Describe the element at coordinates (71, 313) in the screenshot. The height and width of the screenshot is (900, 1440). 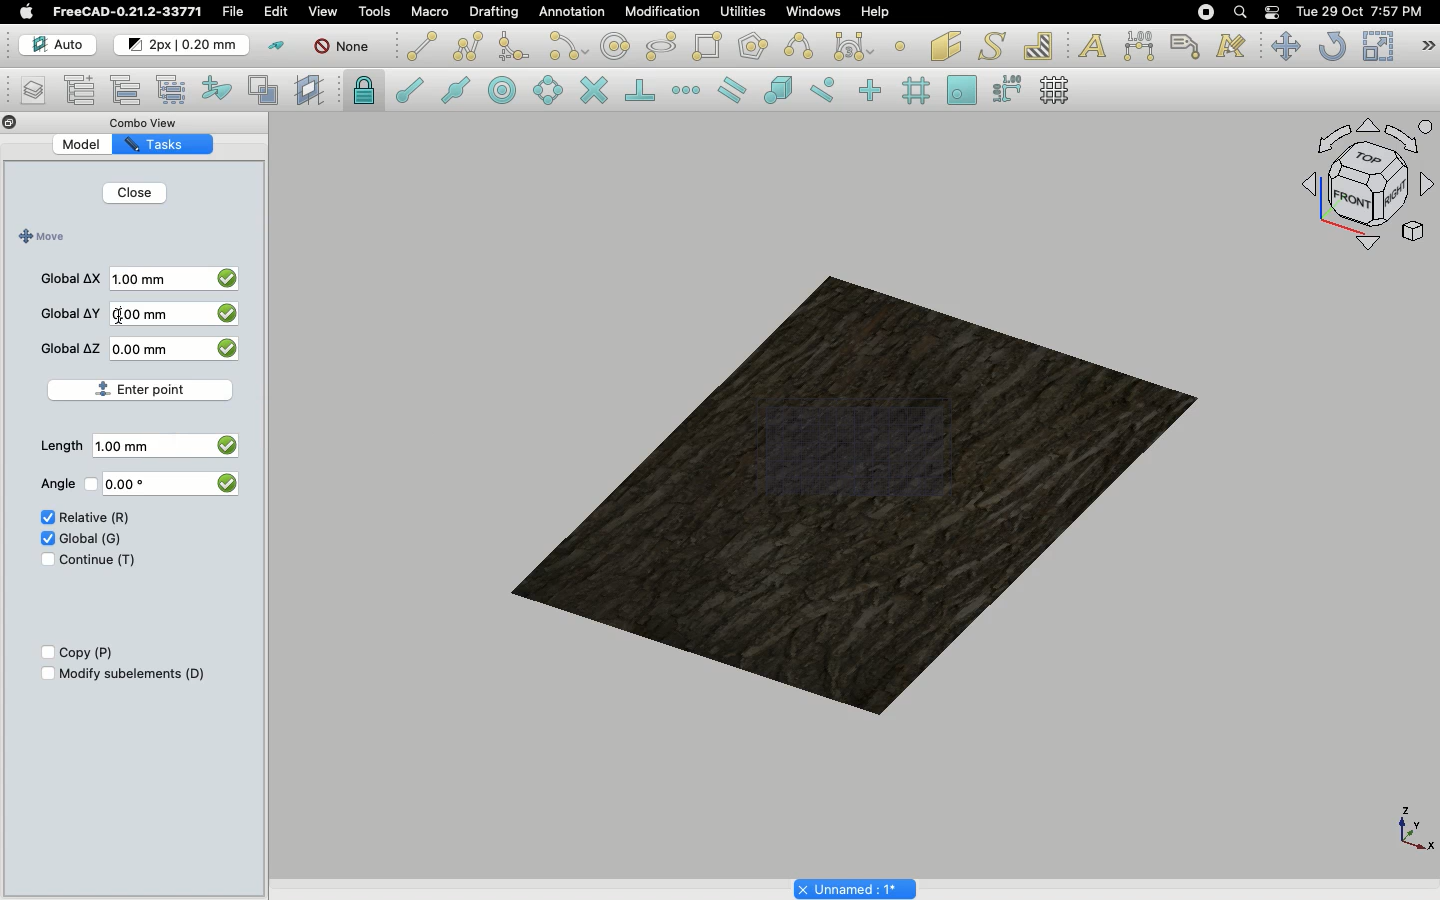
I see `Global Y` at that location.